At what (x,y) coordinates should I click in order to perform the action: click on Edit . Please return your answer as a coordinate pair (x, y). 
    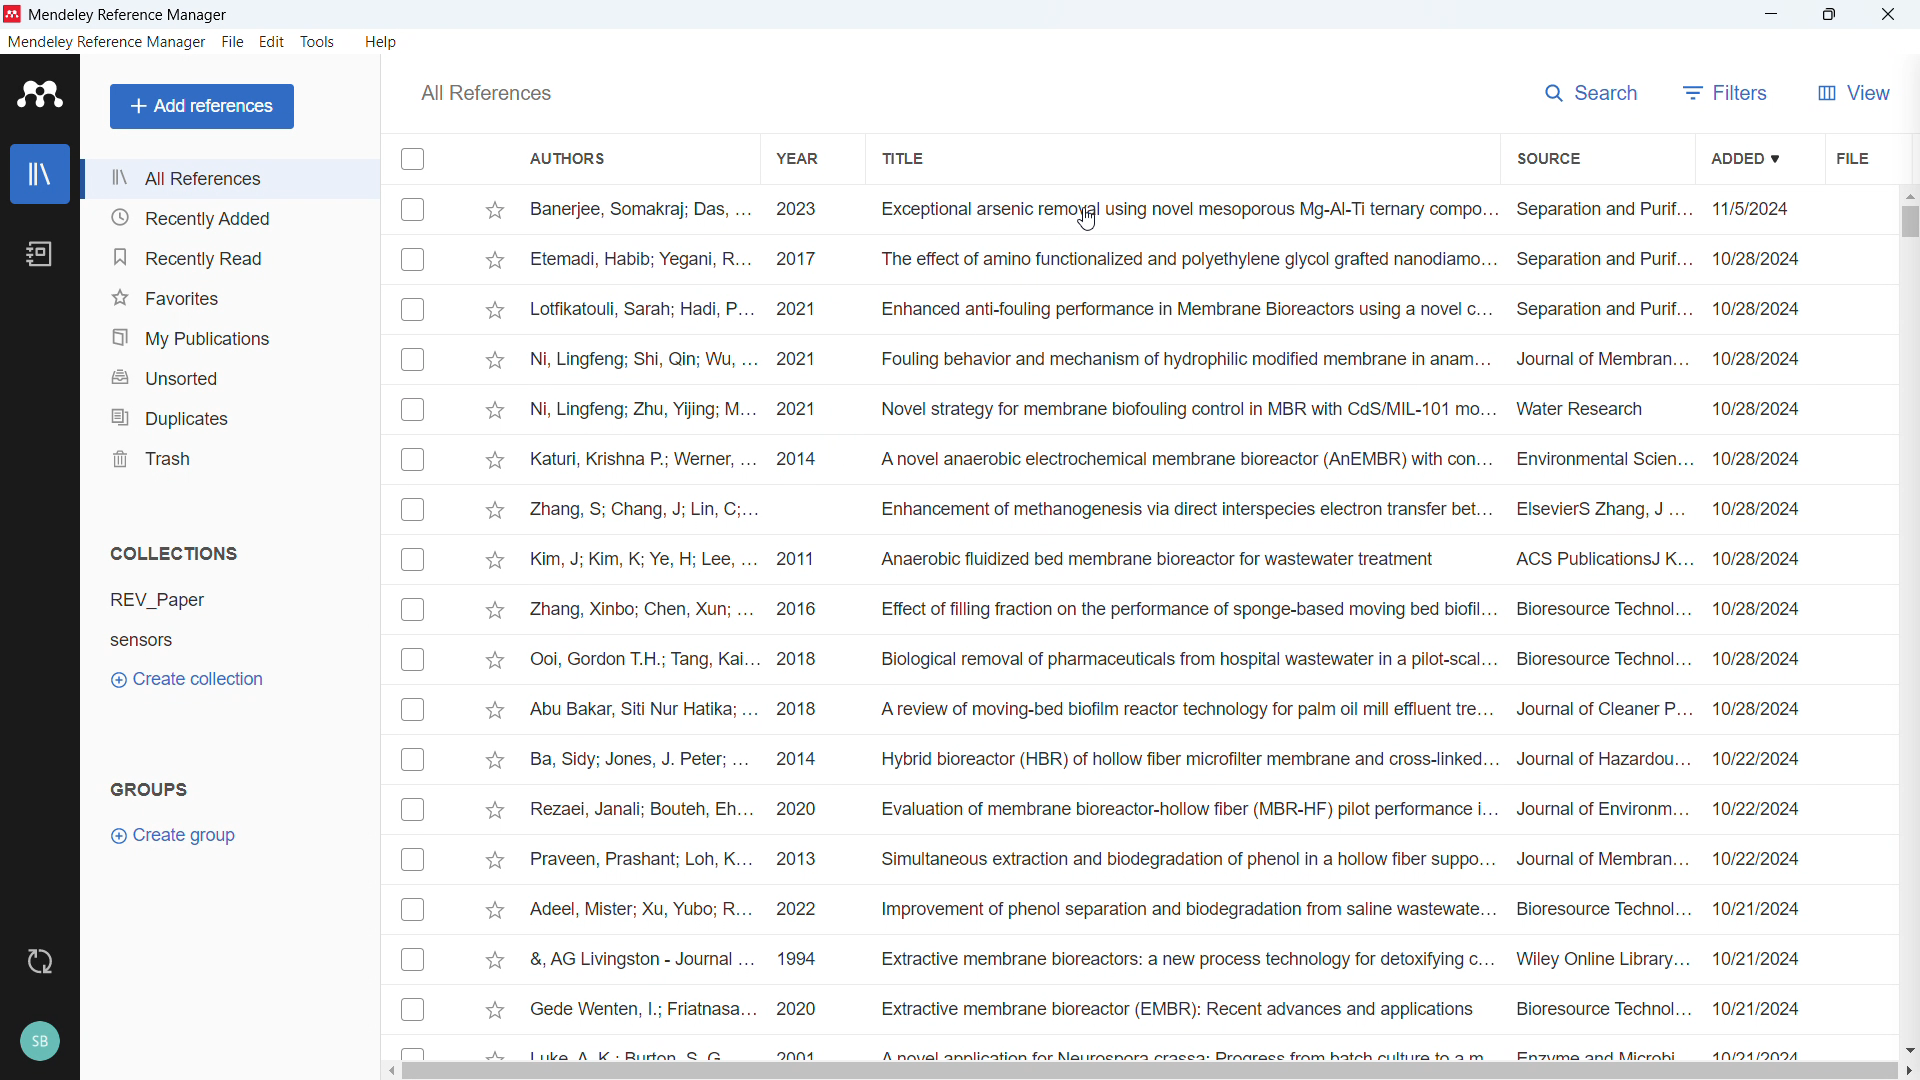
    Looking at the image, I should click on (273, 42).